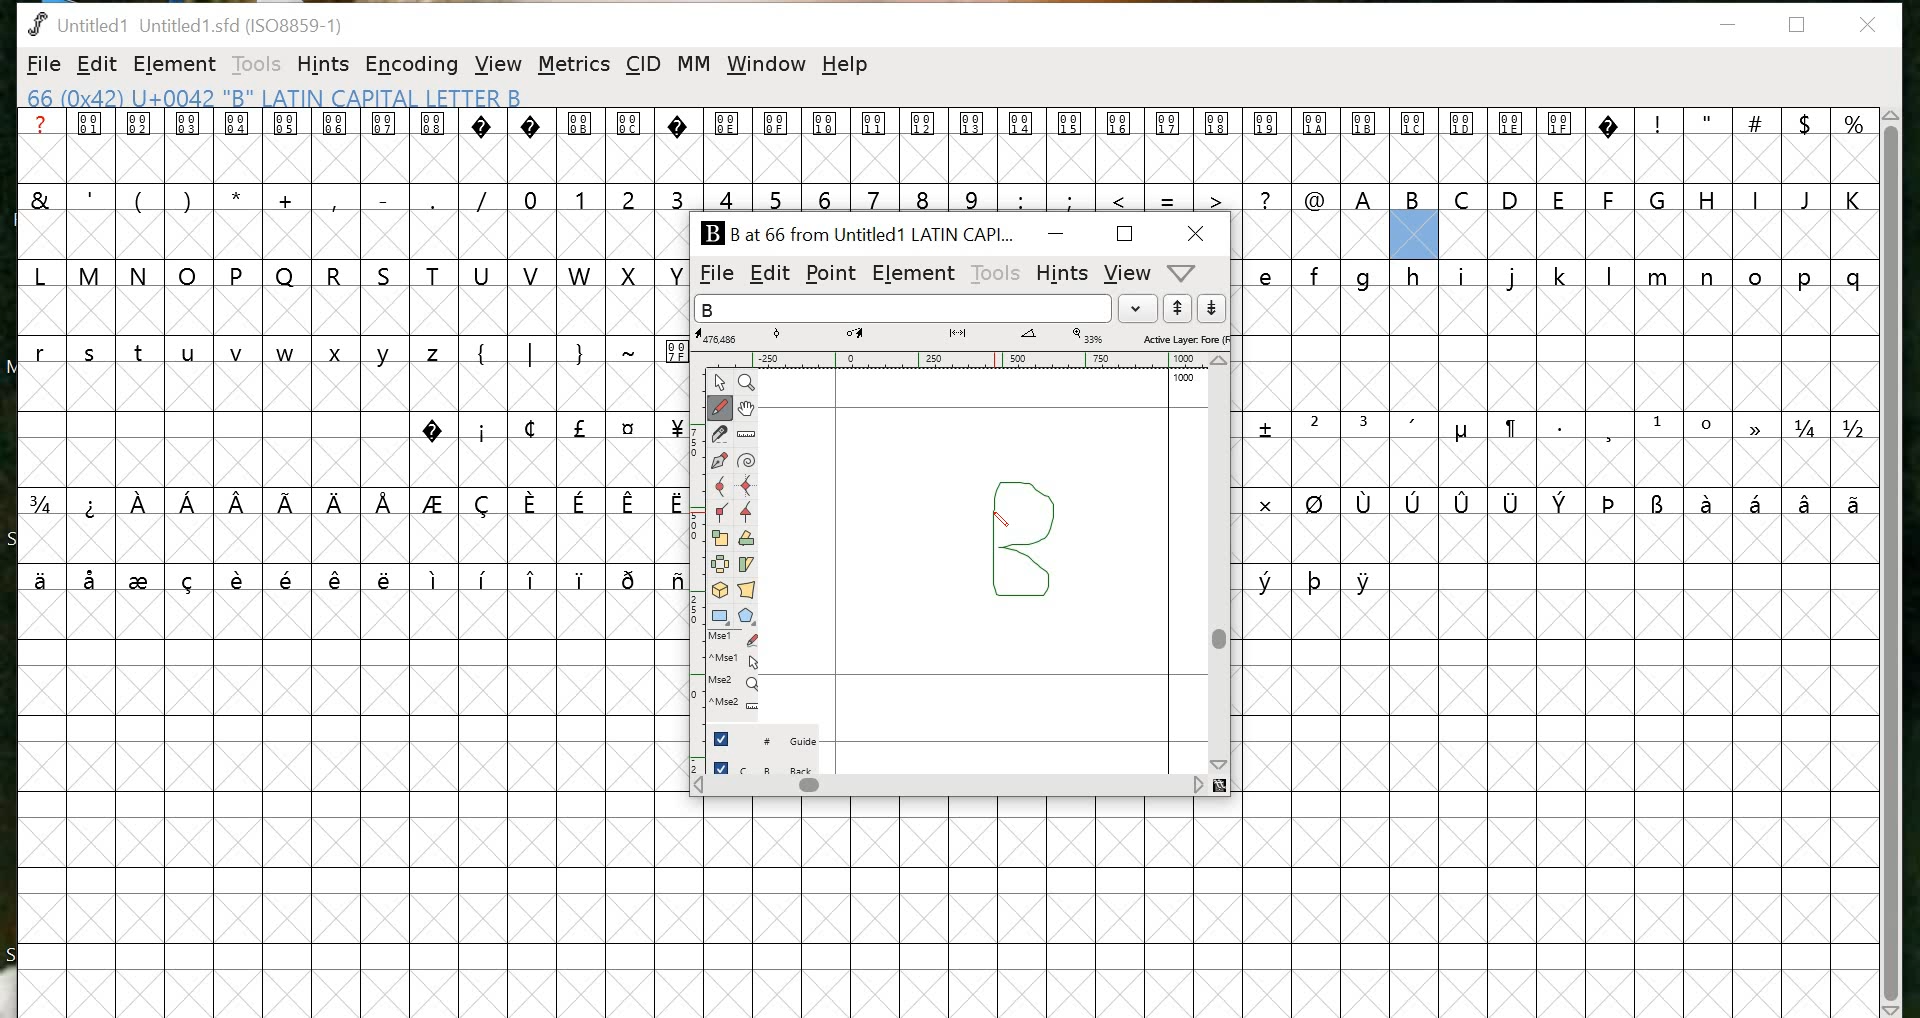 This screenshot has height=1018, width=1920. What do you see at coordinates (723, 515) in the screenshot?
I see `Corner` at bounding box center [723, 515].